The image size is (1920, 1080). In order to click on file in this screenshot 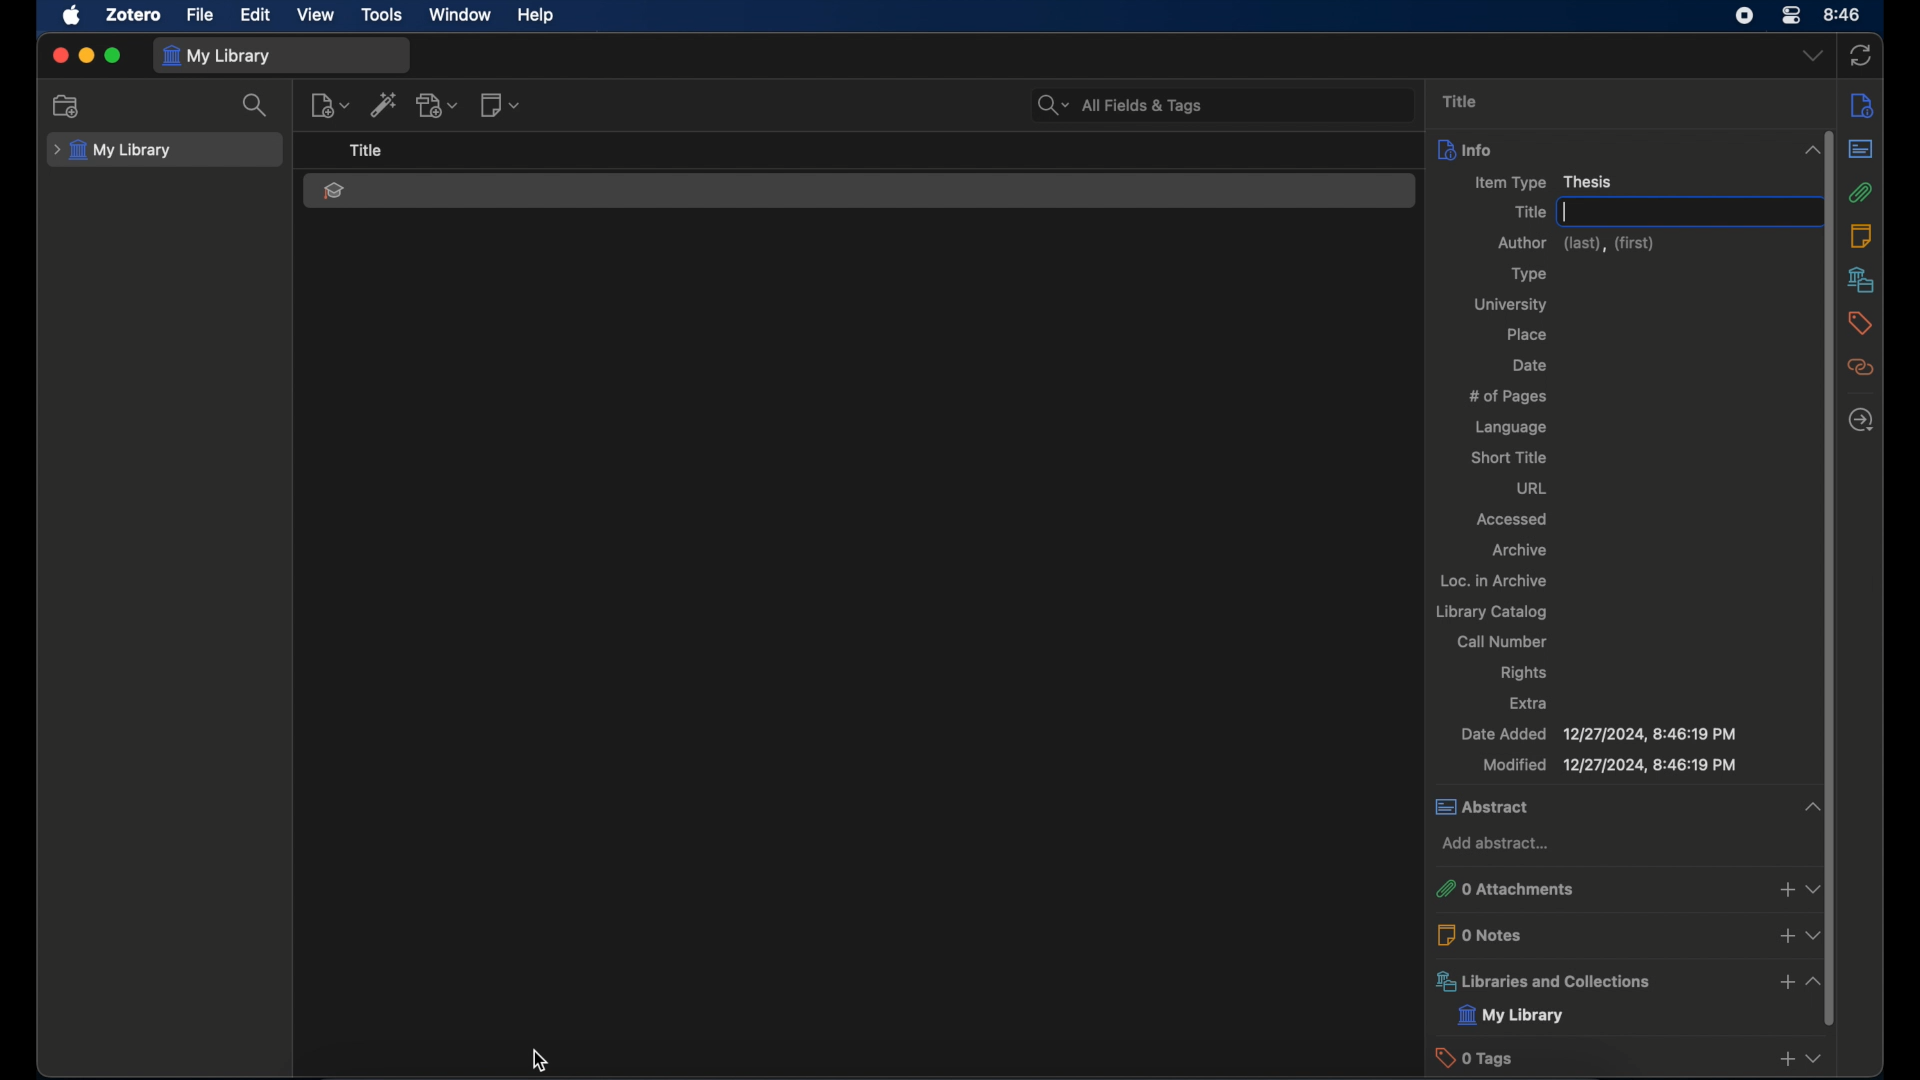, I will do `click(199, 15)`.